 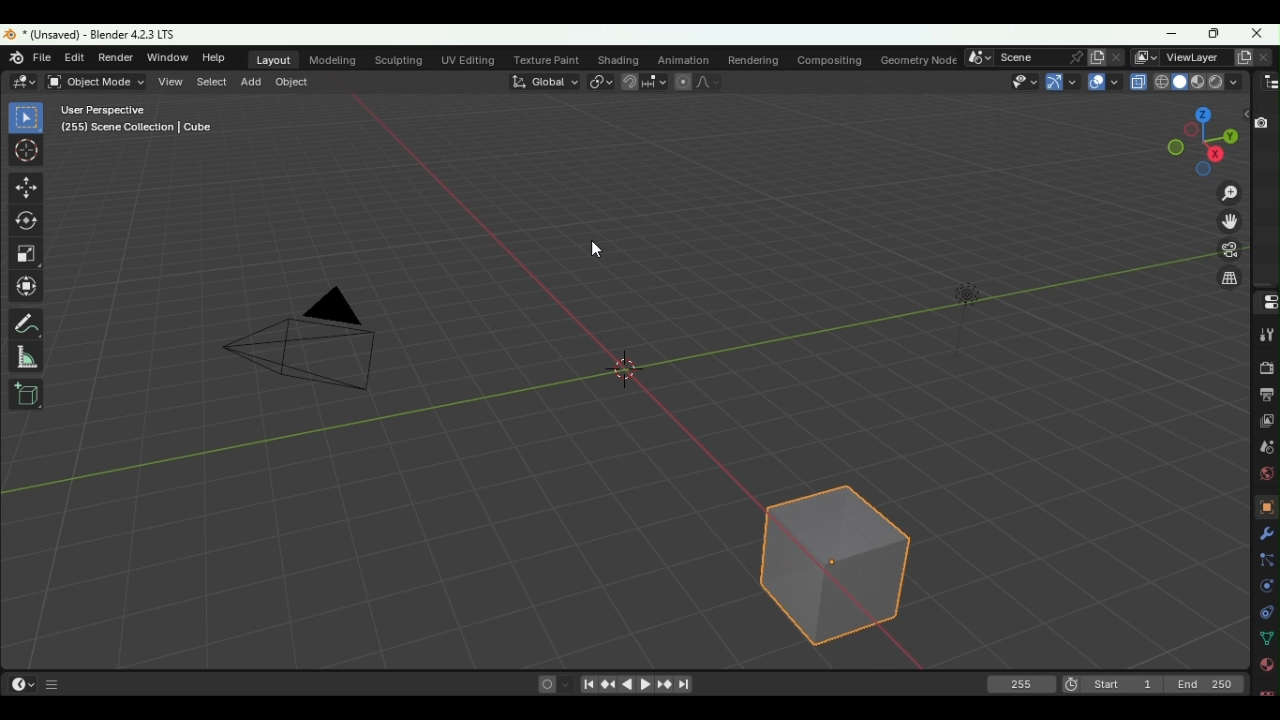 I want to click on Name, so click(x=1024, y=55).